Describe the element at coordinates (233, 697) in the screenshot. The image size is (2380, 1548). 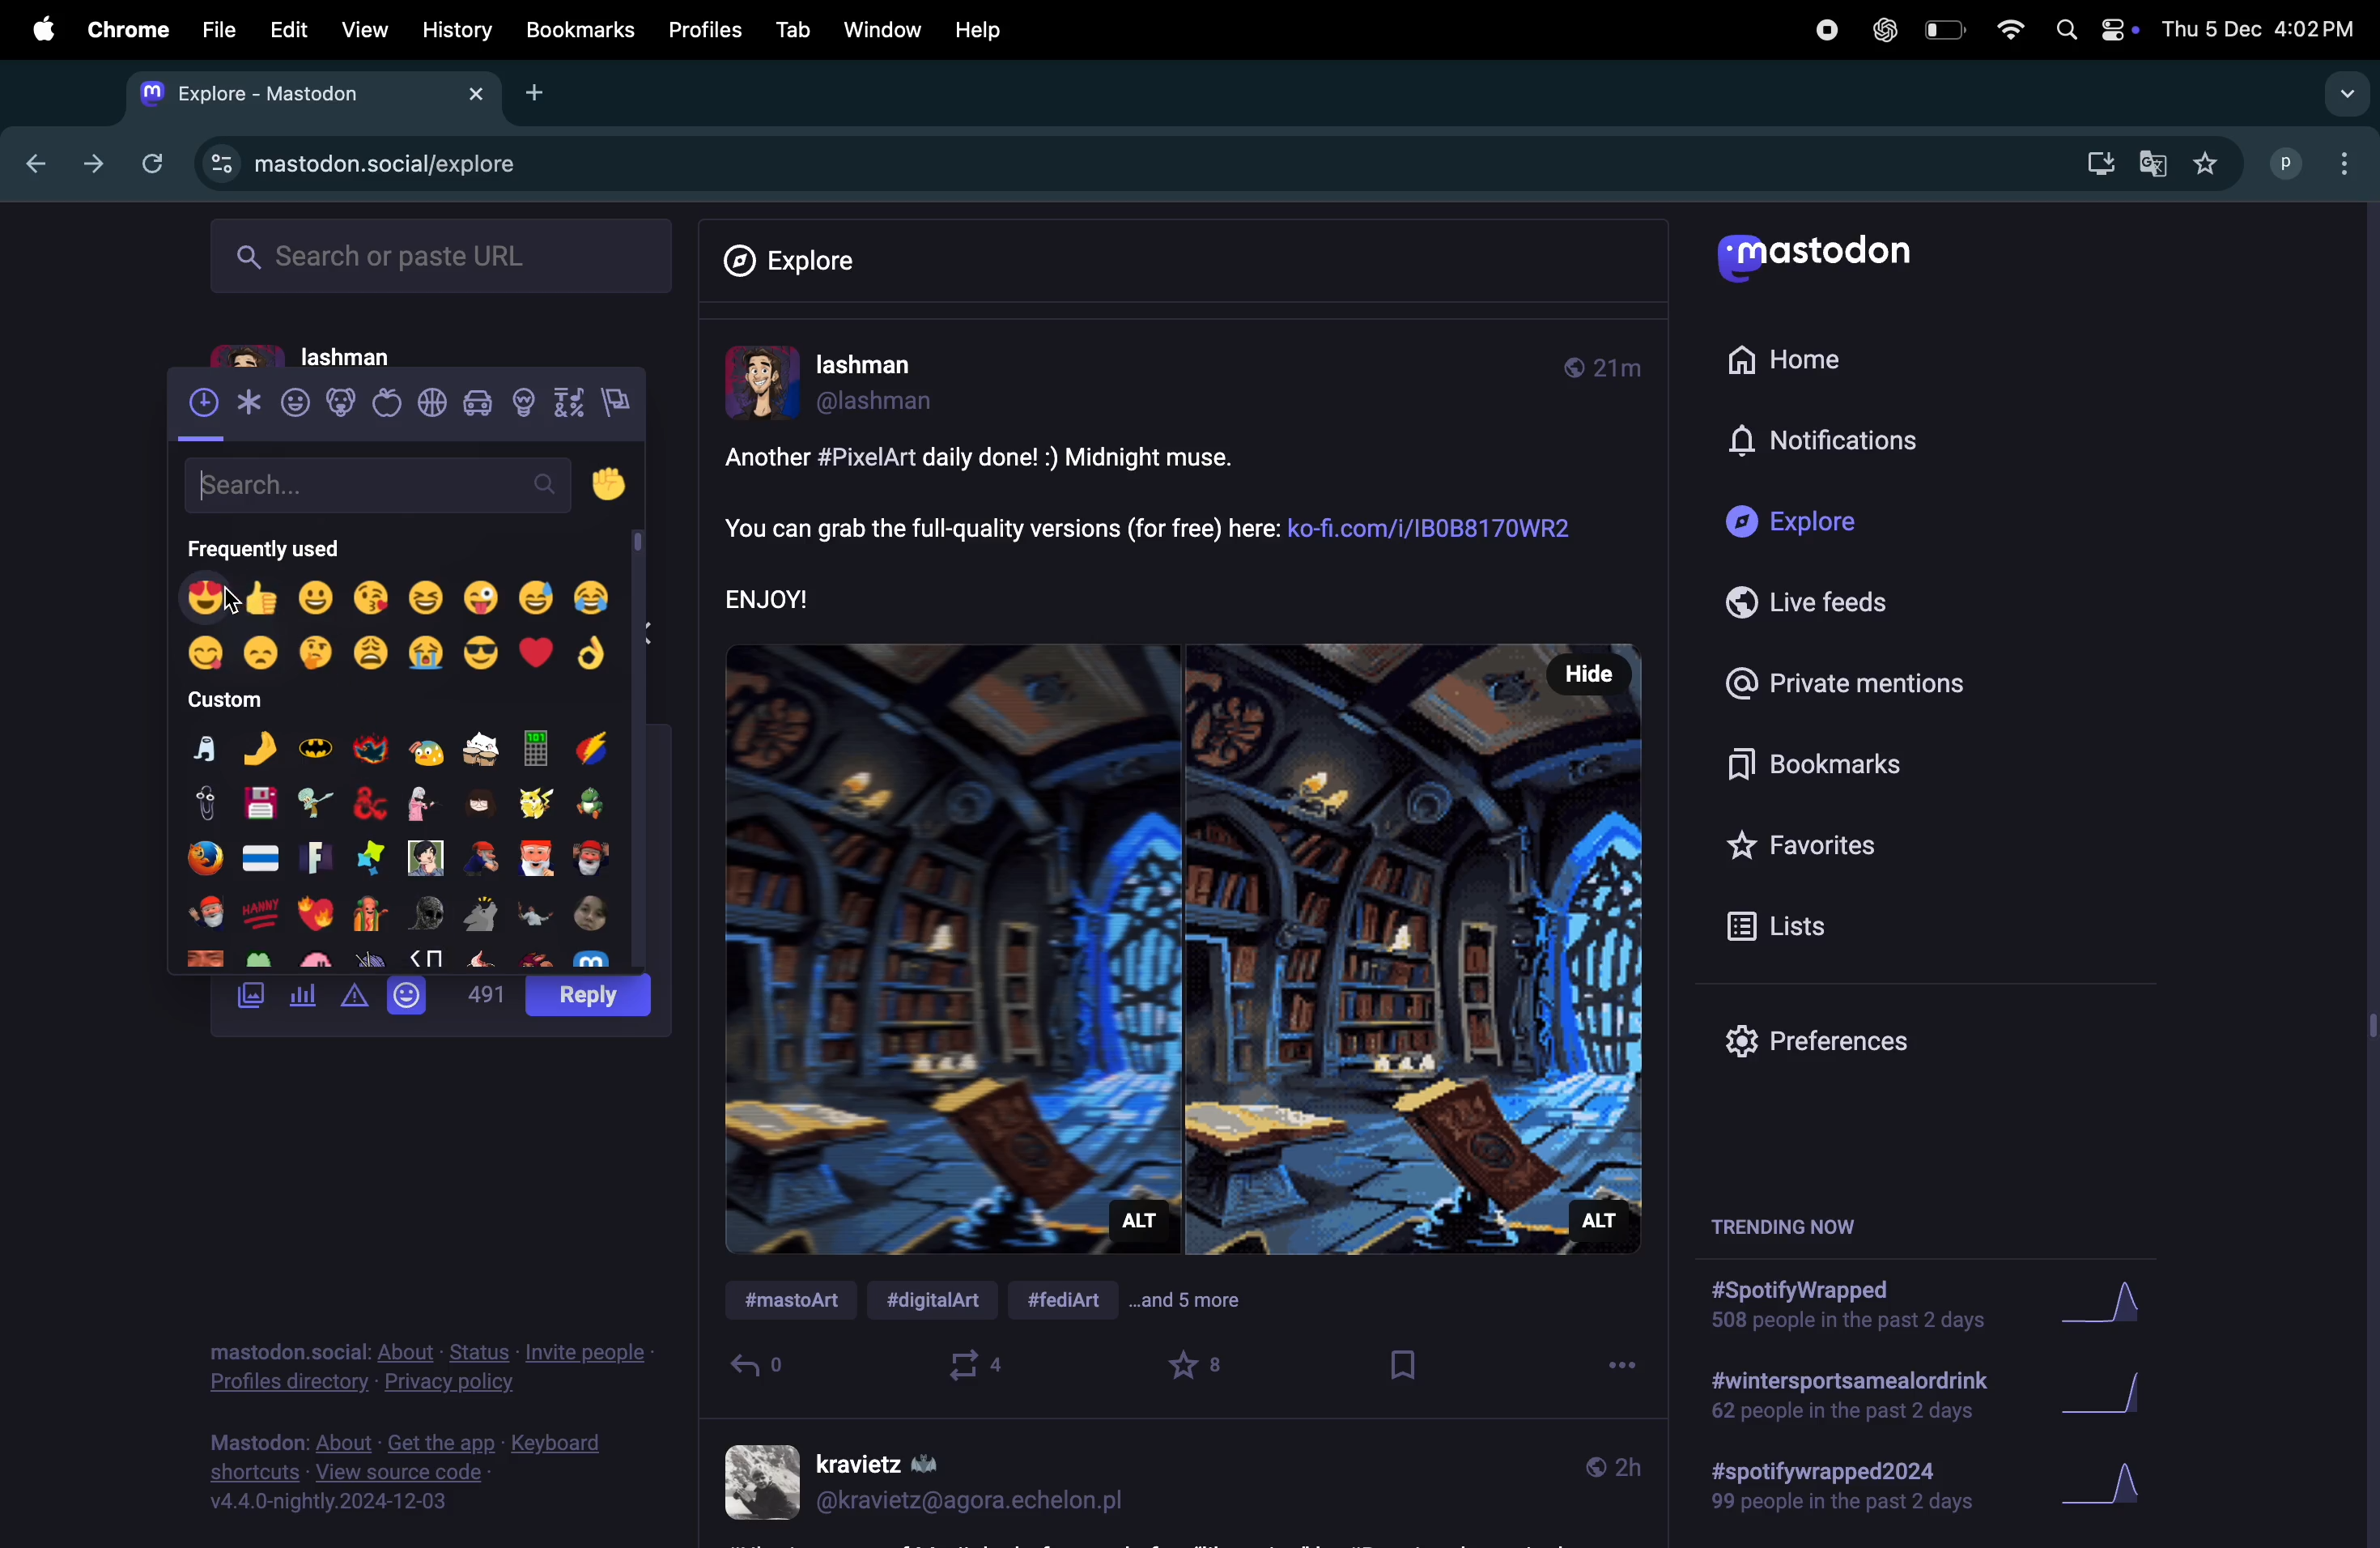
I see `custom` at that location.